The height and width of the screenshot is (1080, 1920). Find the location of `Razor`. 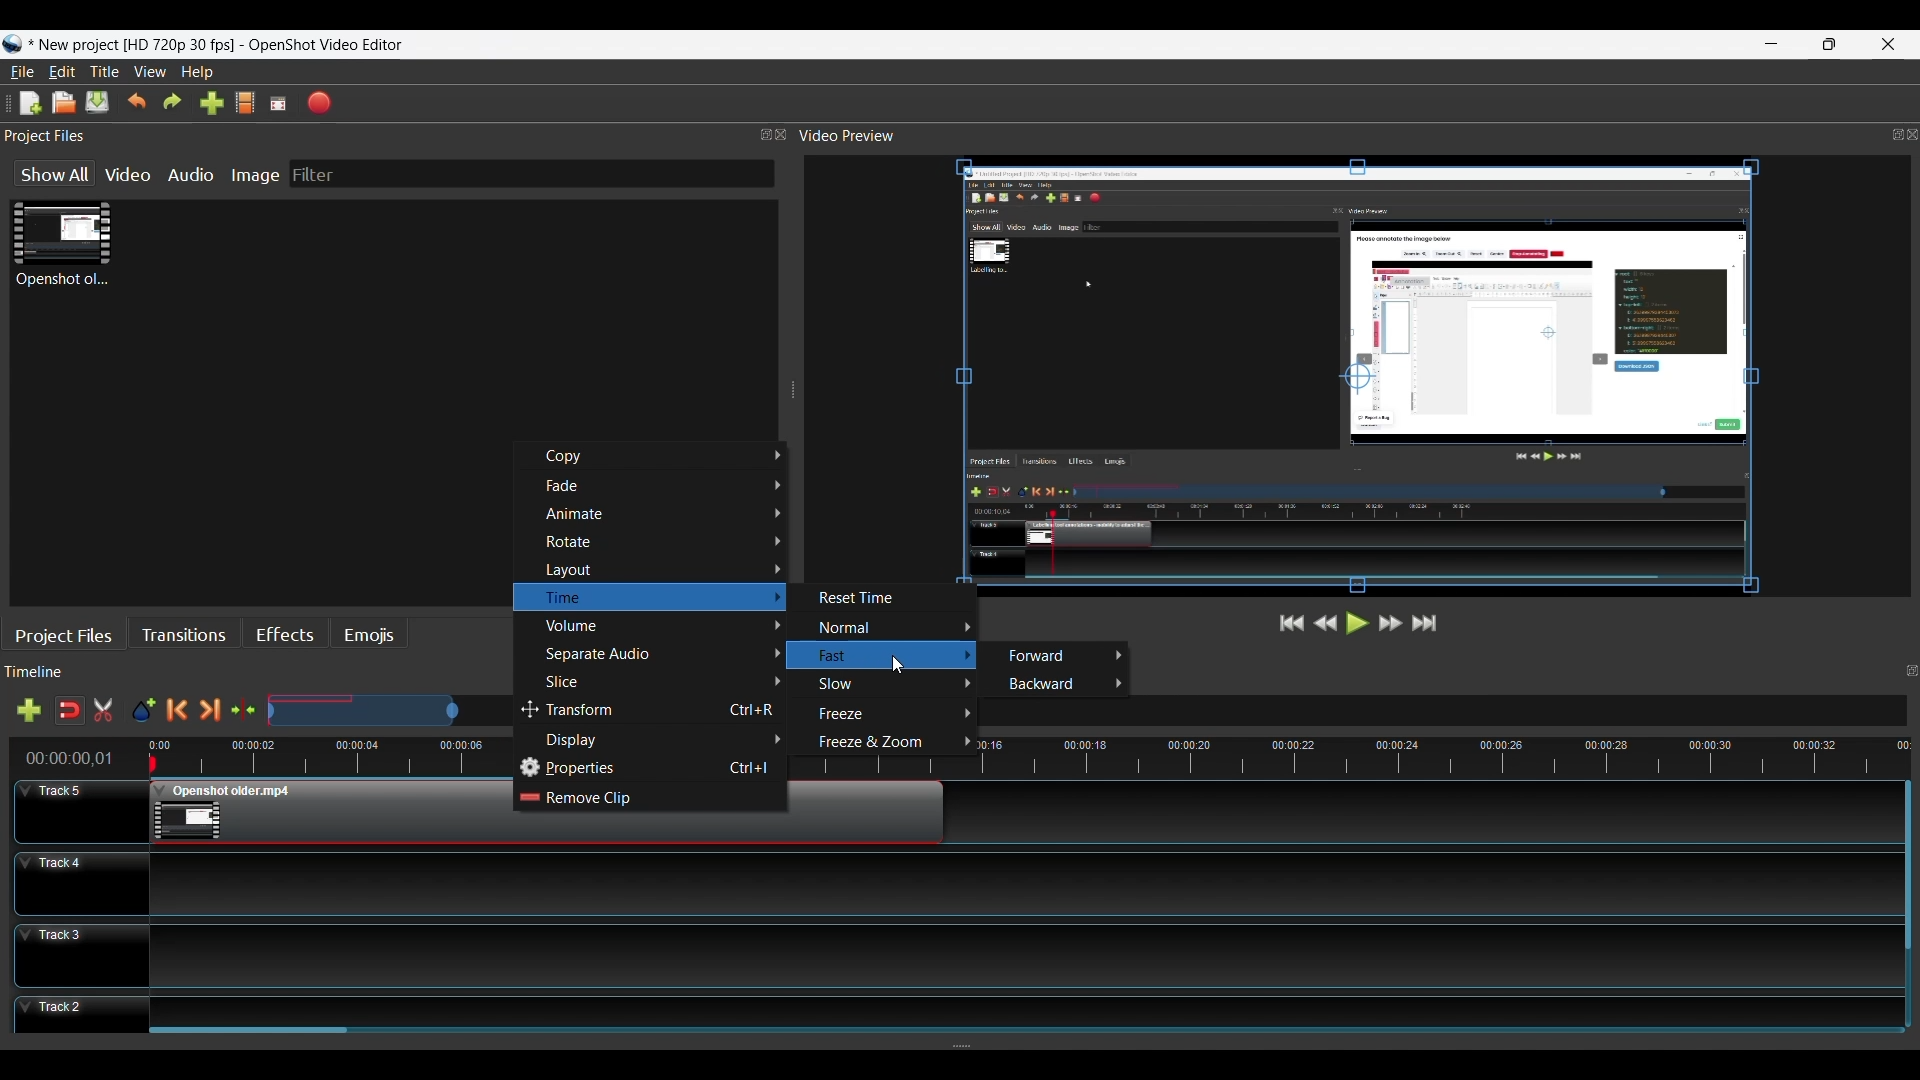

Razor is located at coordinates (106, 712).